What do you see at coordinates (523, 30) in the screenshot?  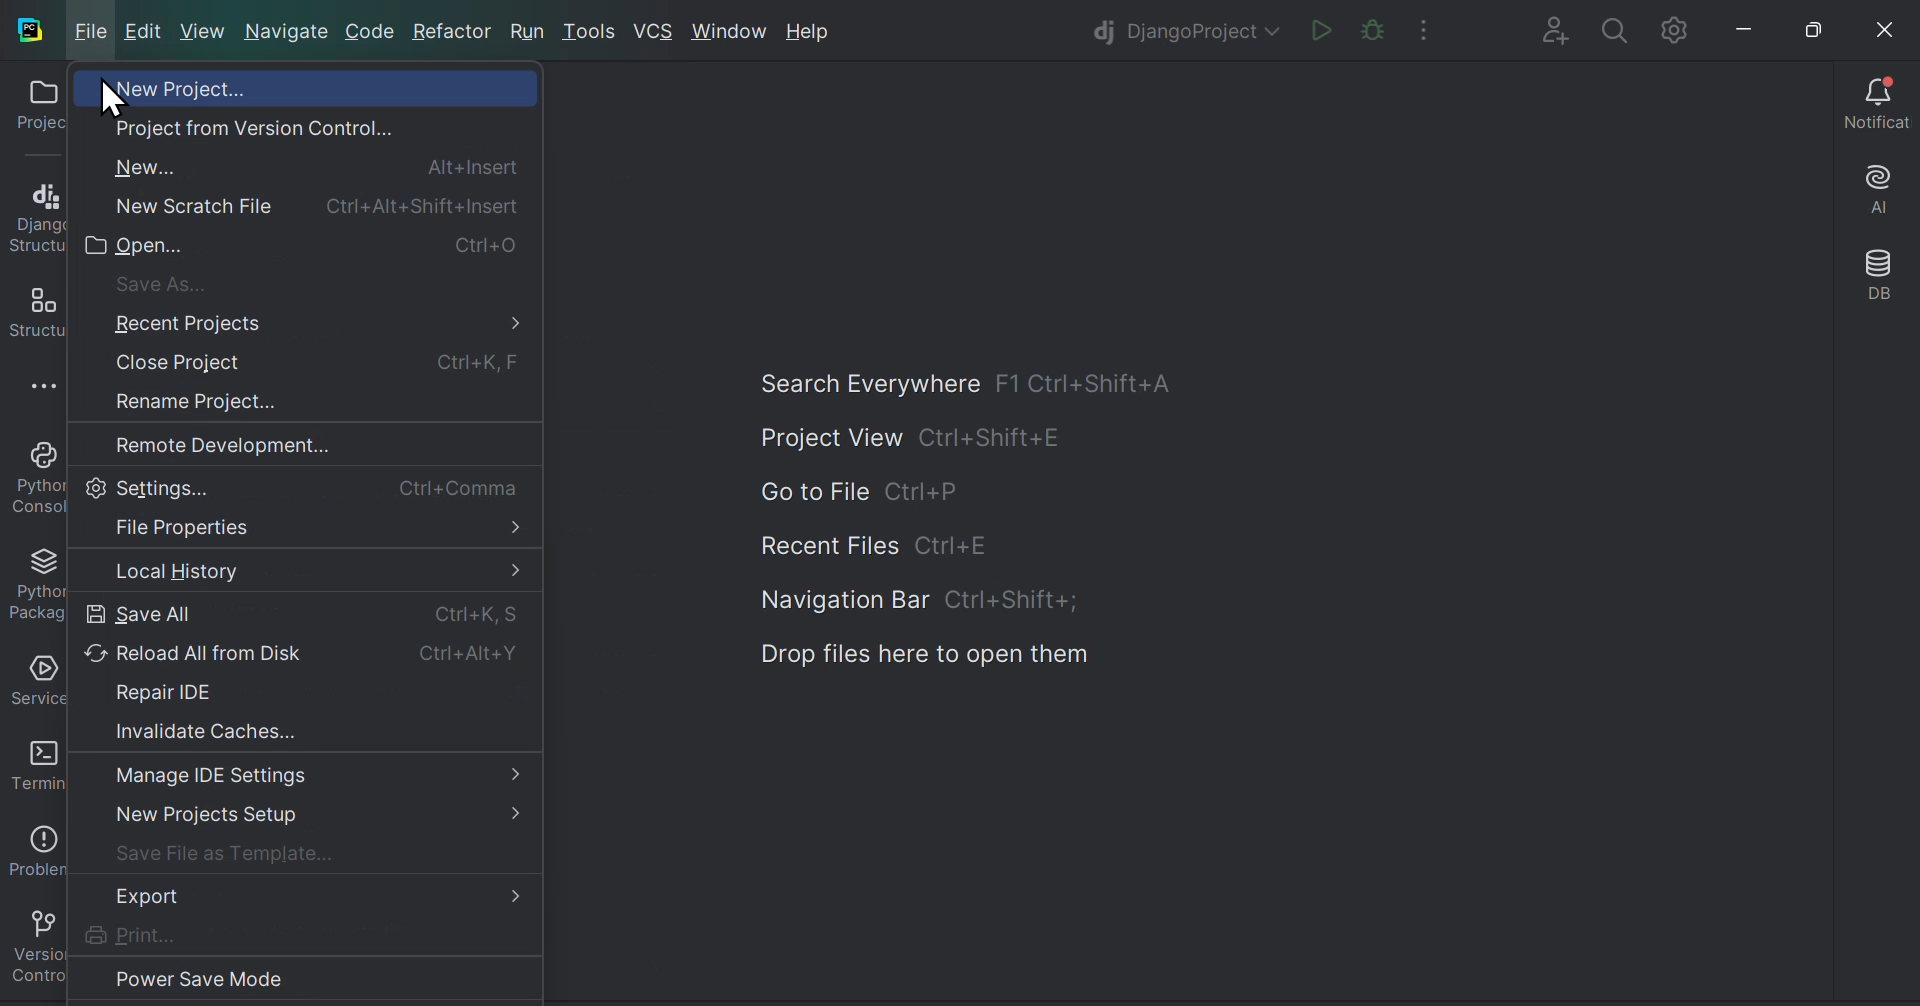 I see `Run` at bounding box center [523, 30].